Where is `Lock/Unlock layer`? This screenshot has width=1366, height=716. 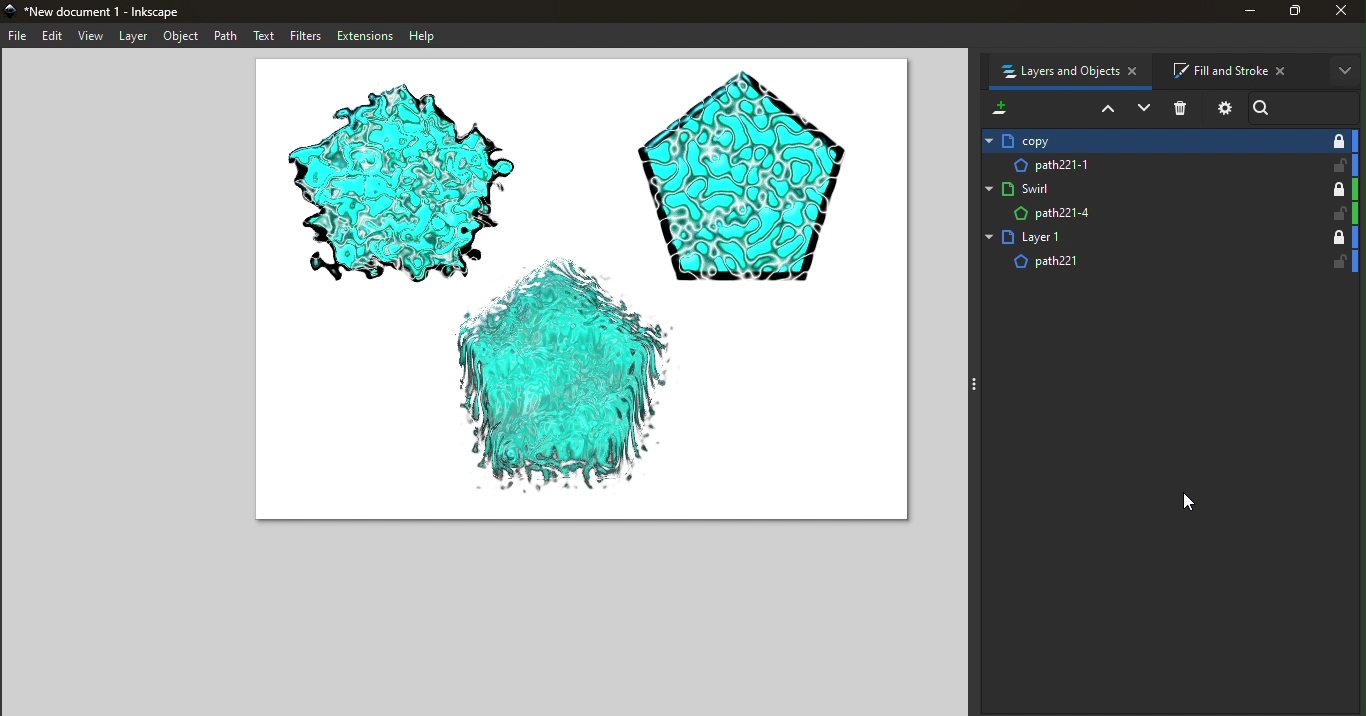
Lock/Unlock layer is located at coordinates (1338, 140).